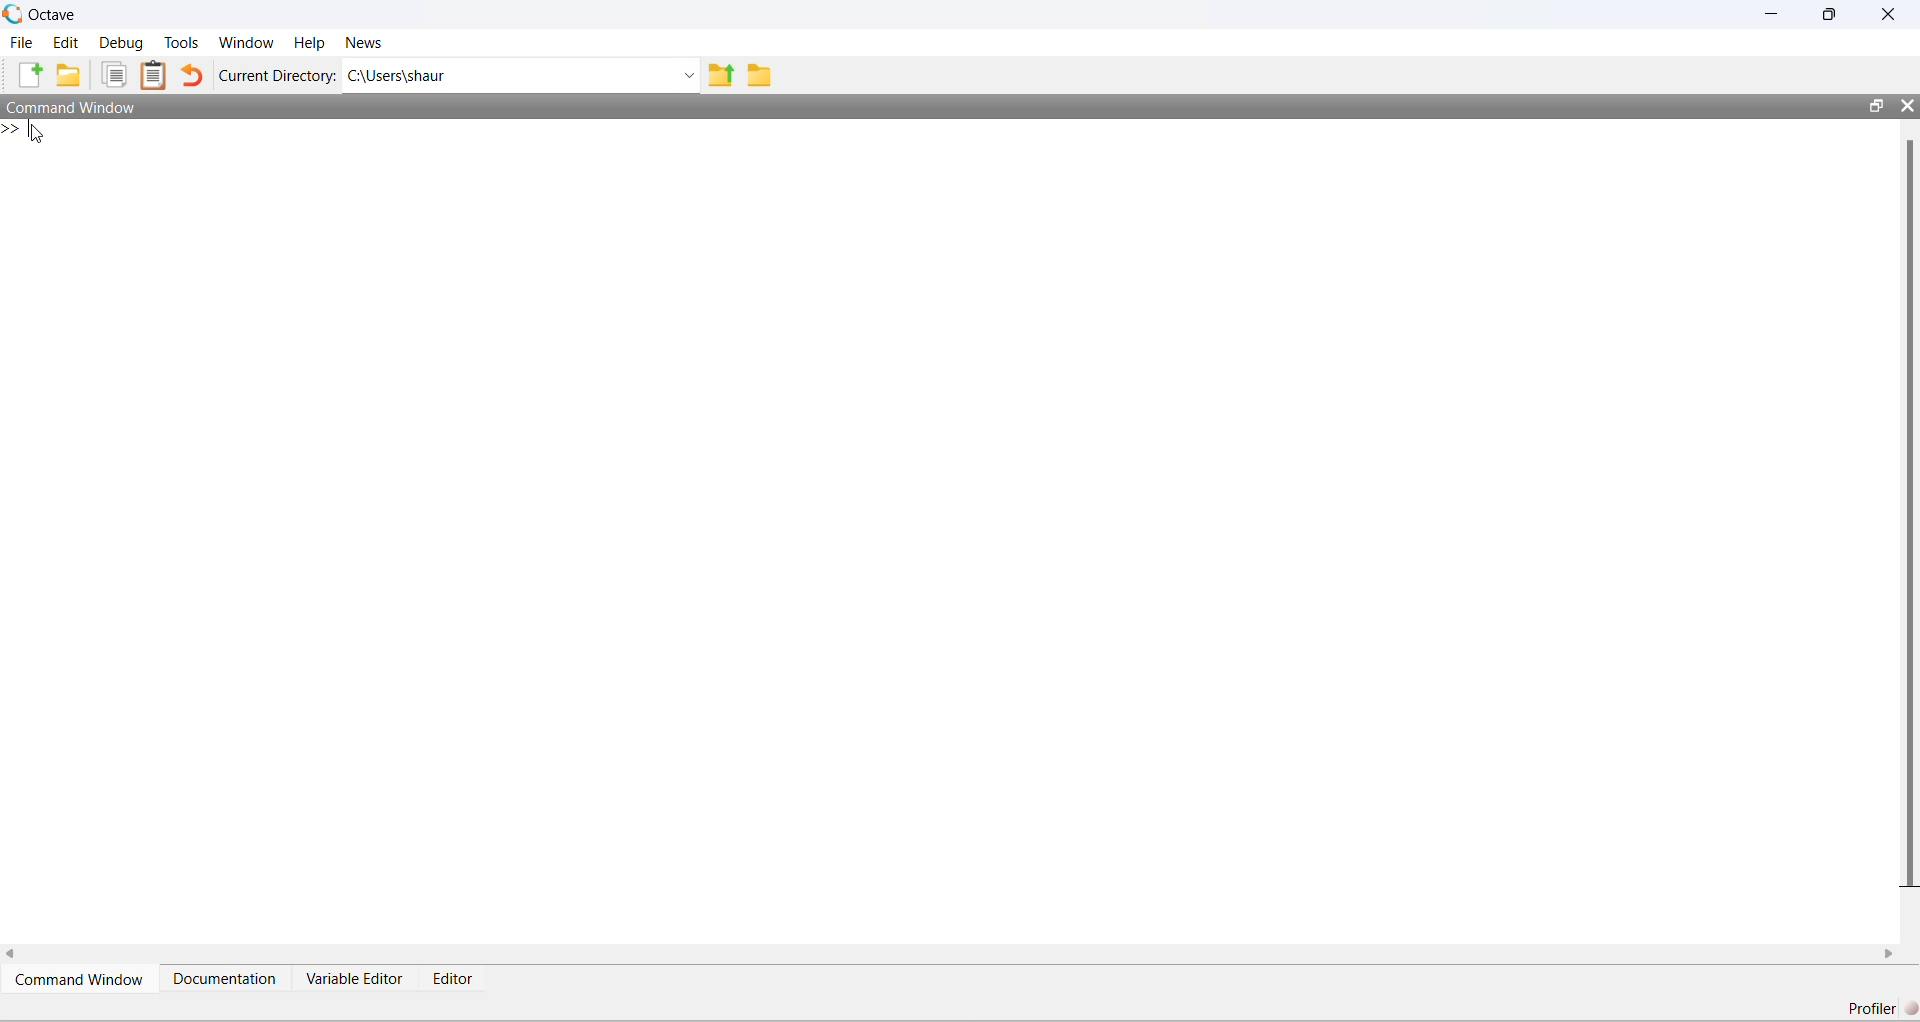  What do you see at coordinates (13, 14) in the screenshot?
I see `Octave logo` at bounding box center [13, 14].